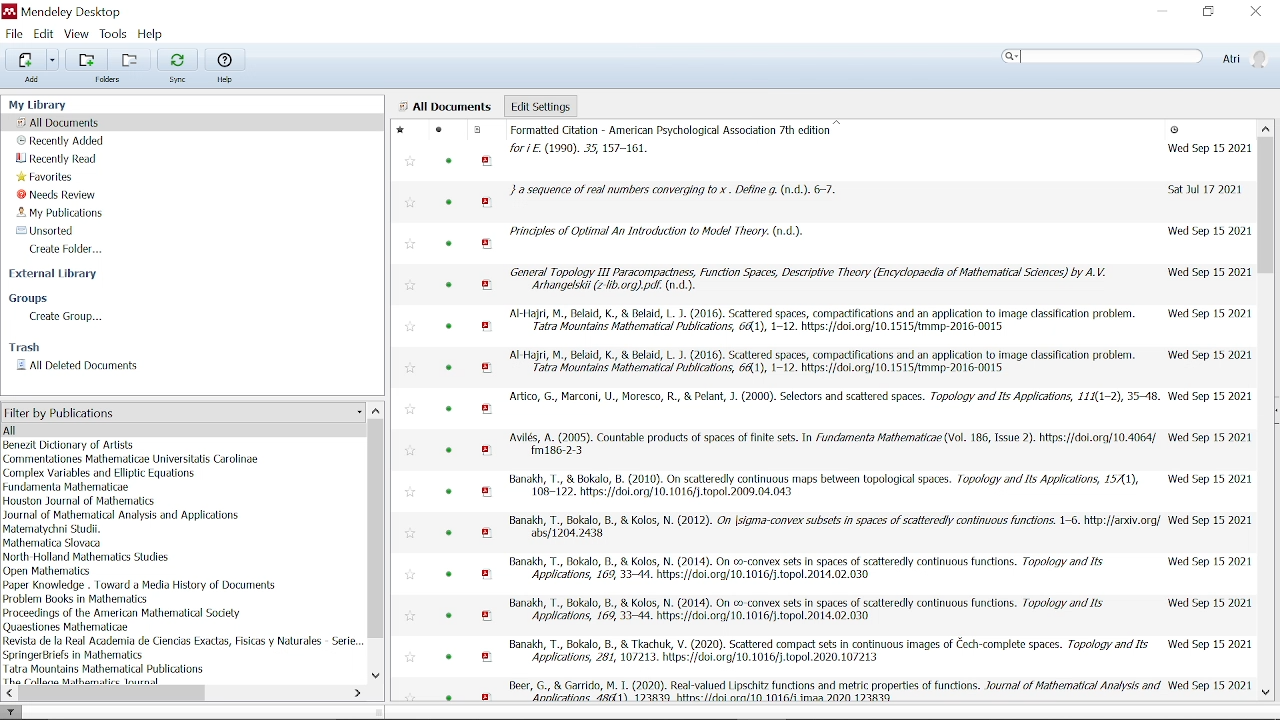  Describe the element at coordinates (49, 104) in the screenshot. I see `my library` at that location.